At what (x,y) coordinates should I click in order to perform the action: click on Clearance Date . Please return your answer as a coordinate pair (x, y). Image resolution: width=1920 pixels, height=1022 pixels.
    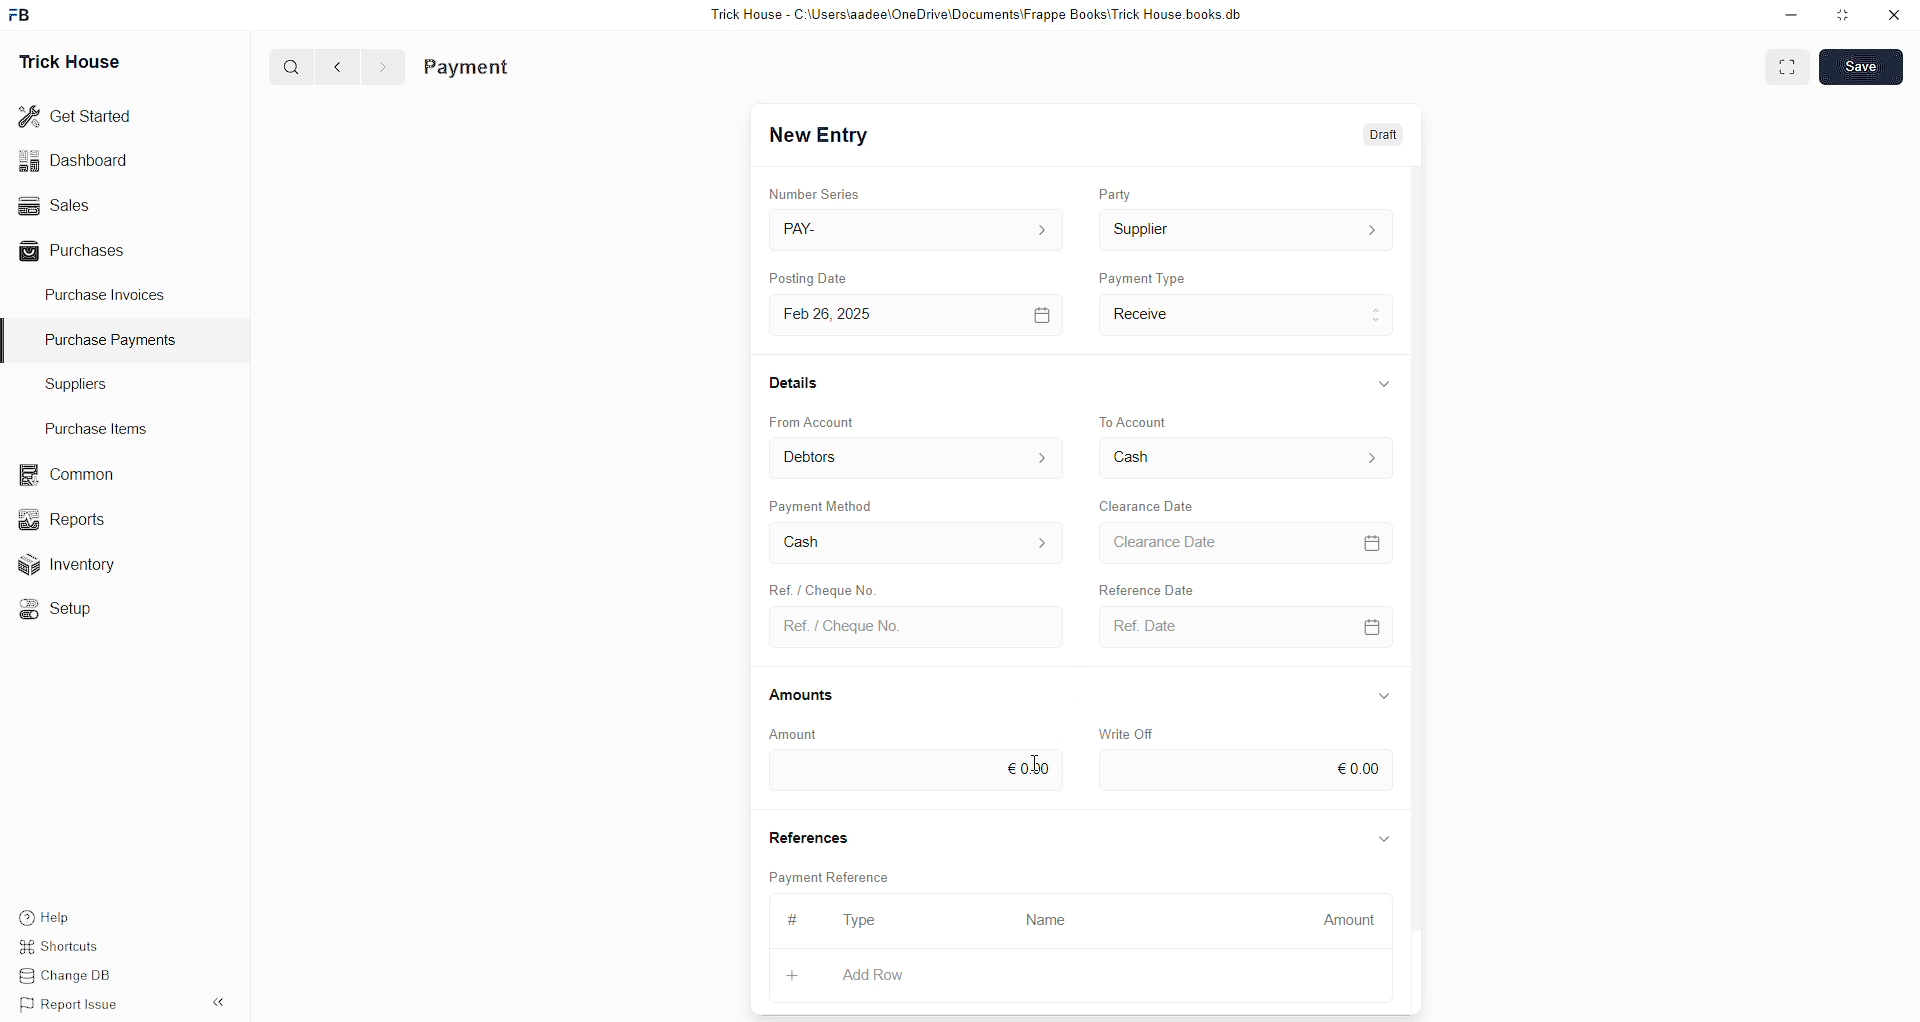
    Looking at the image, I should click on (1242, 541).